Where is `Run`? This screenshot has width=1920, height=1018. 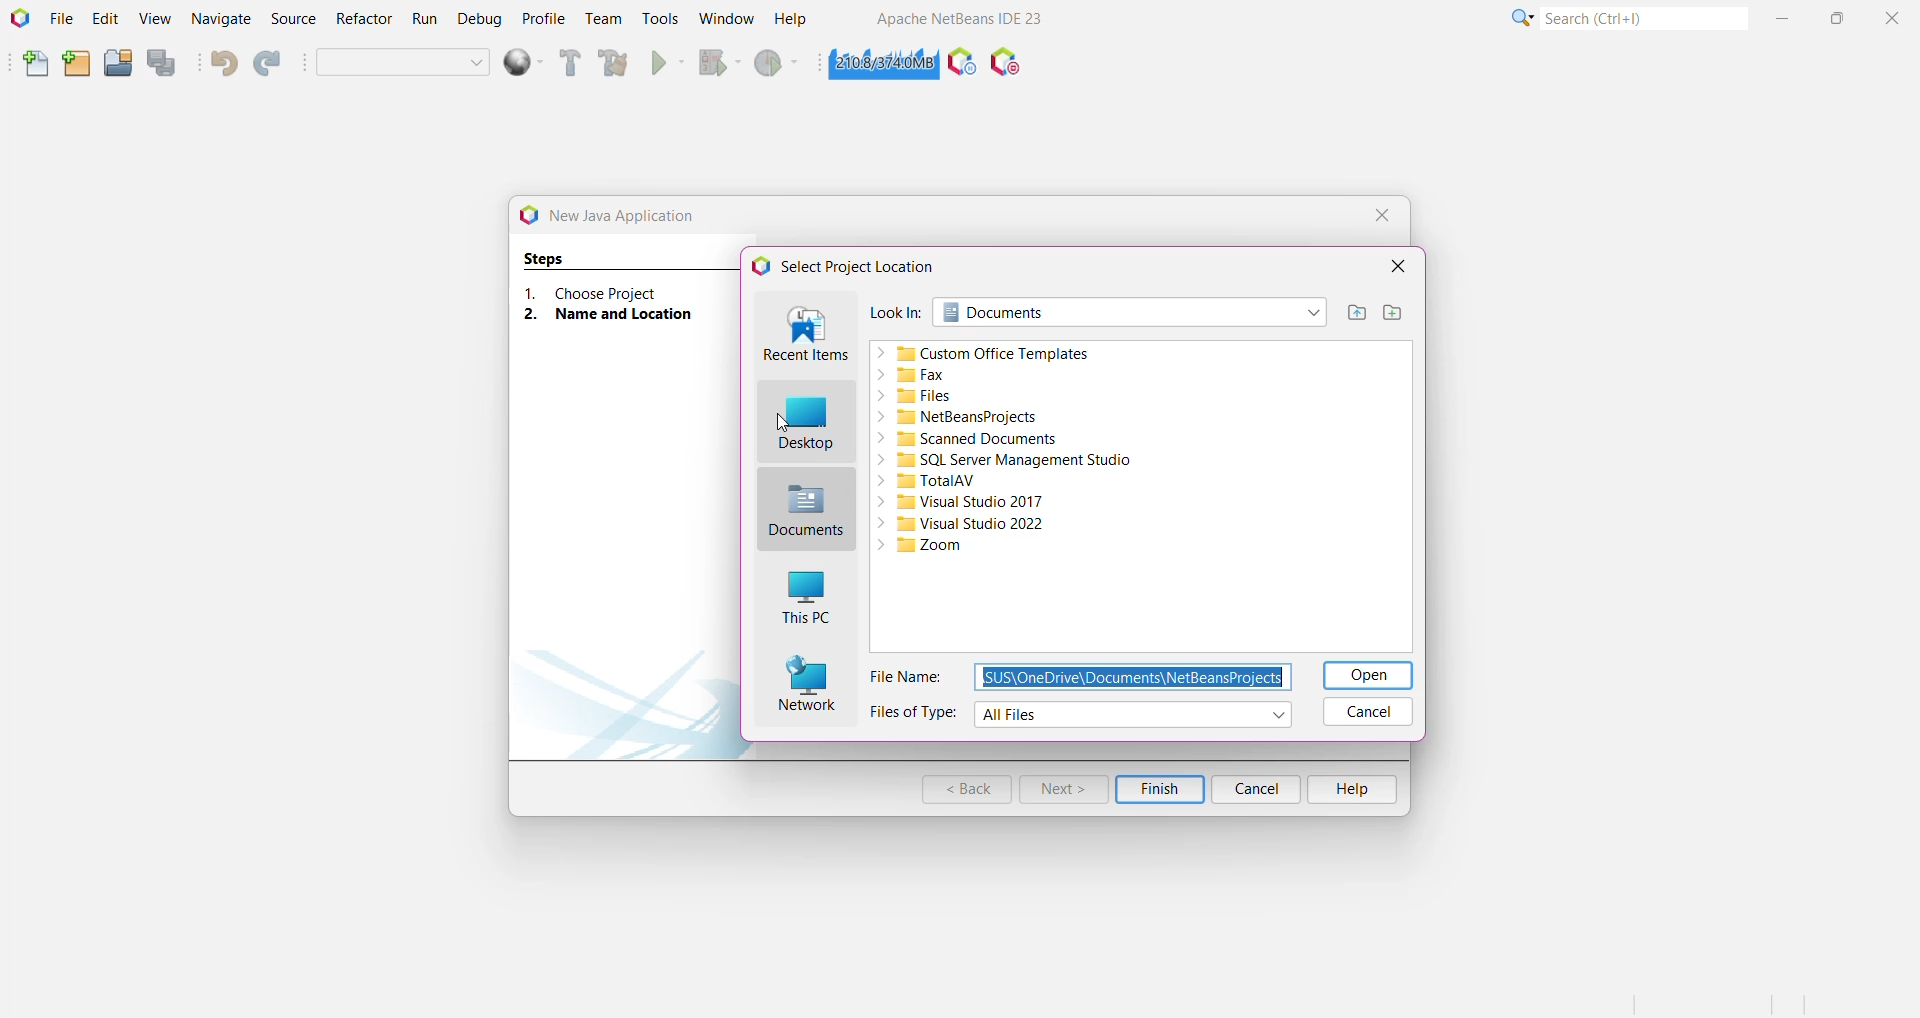 Run is located at coordinates (425, 20).